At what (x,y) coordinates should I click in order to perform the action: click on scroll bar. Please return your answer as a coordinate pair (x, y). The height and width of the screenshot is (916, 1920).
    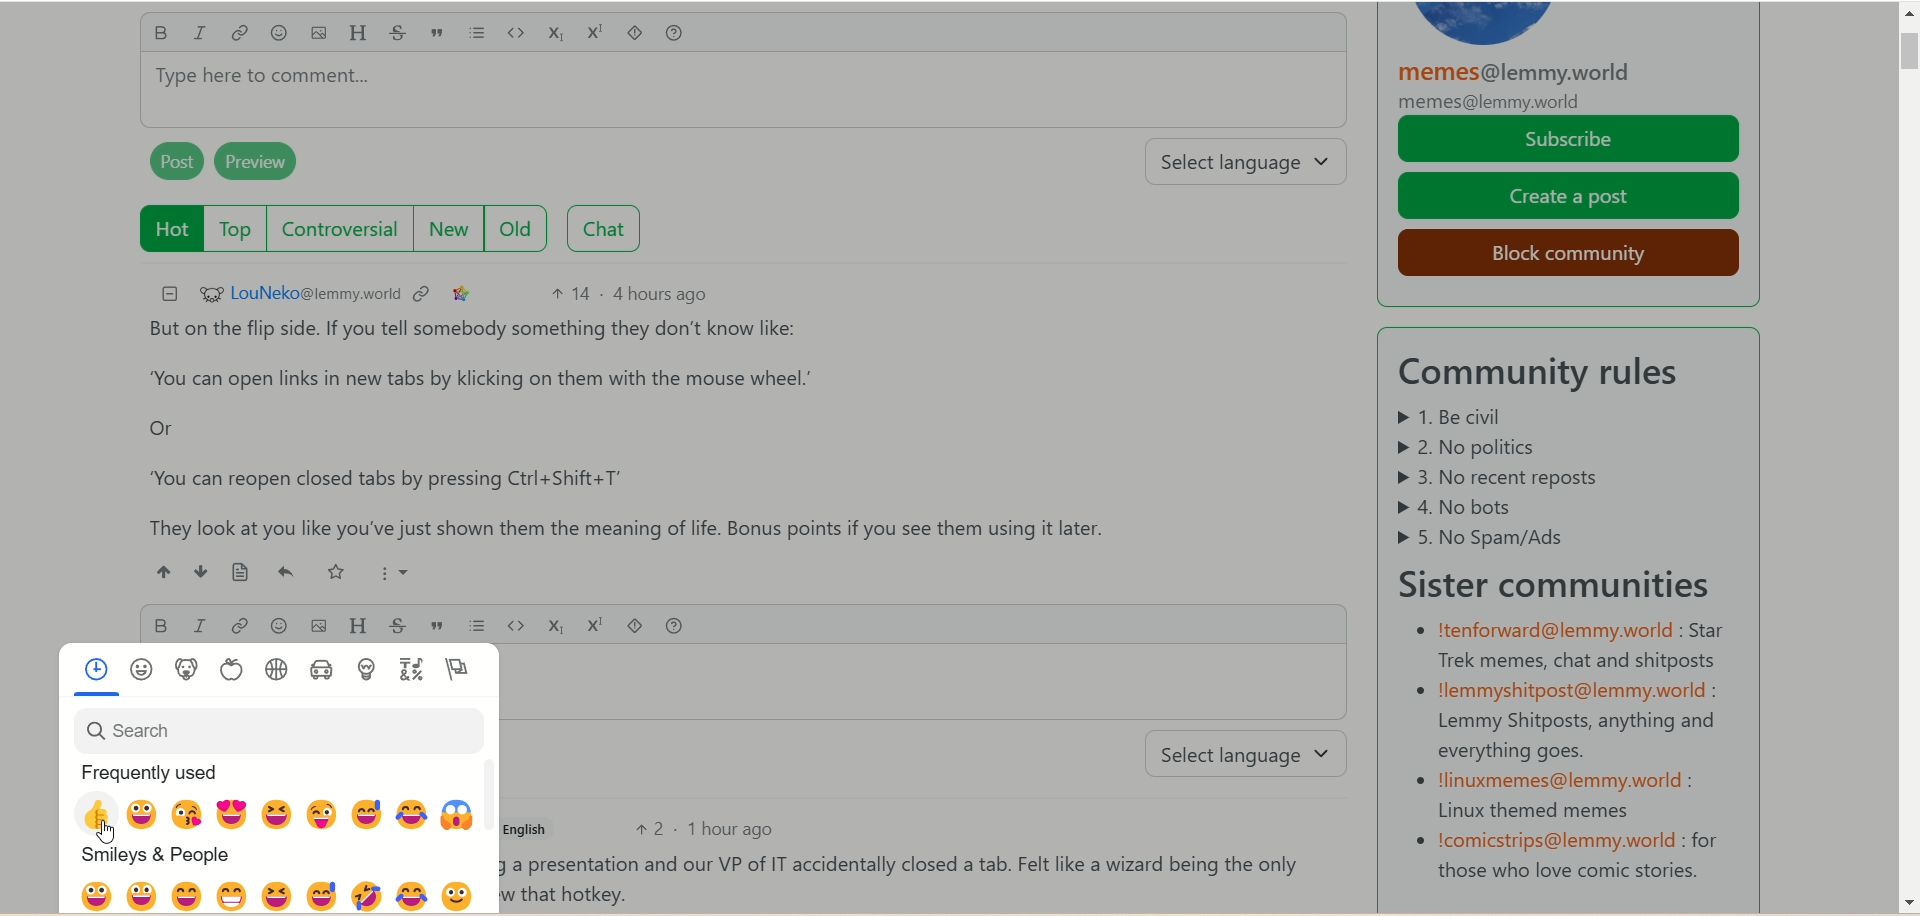
    Looking at the image, I should click on (1907, 130).